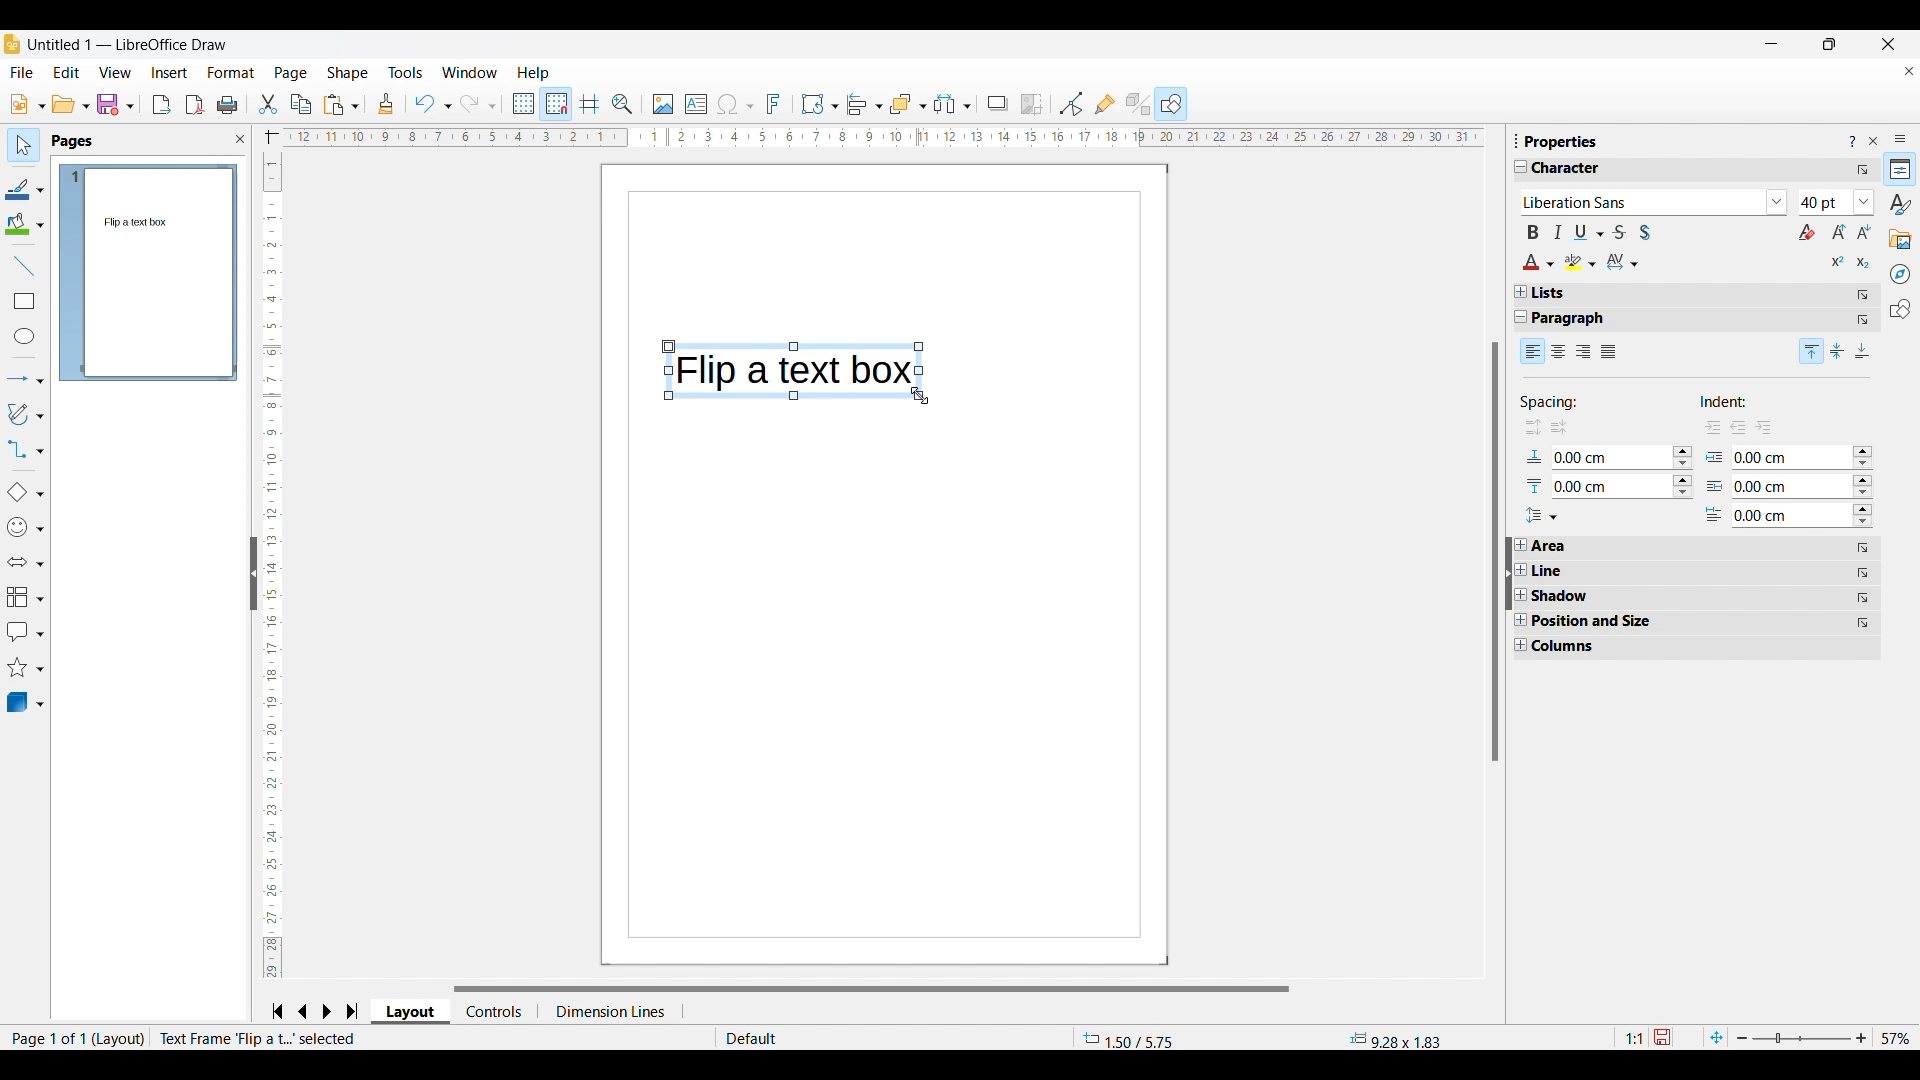 This screenshot has height=1080, width=1920. Describe the element at coordinates (1865, 202) in the screenshot. I see `List character size options` at that location.